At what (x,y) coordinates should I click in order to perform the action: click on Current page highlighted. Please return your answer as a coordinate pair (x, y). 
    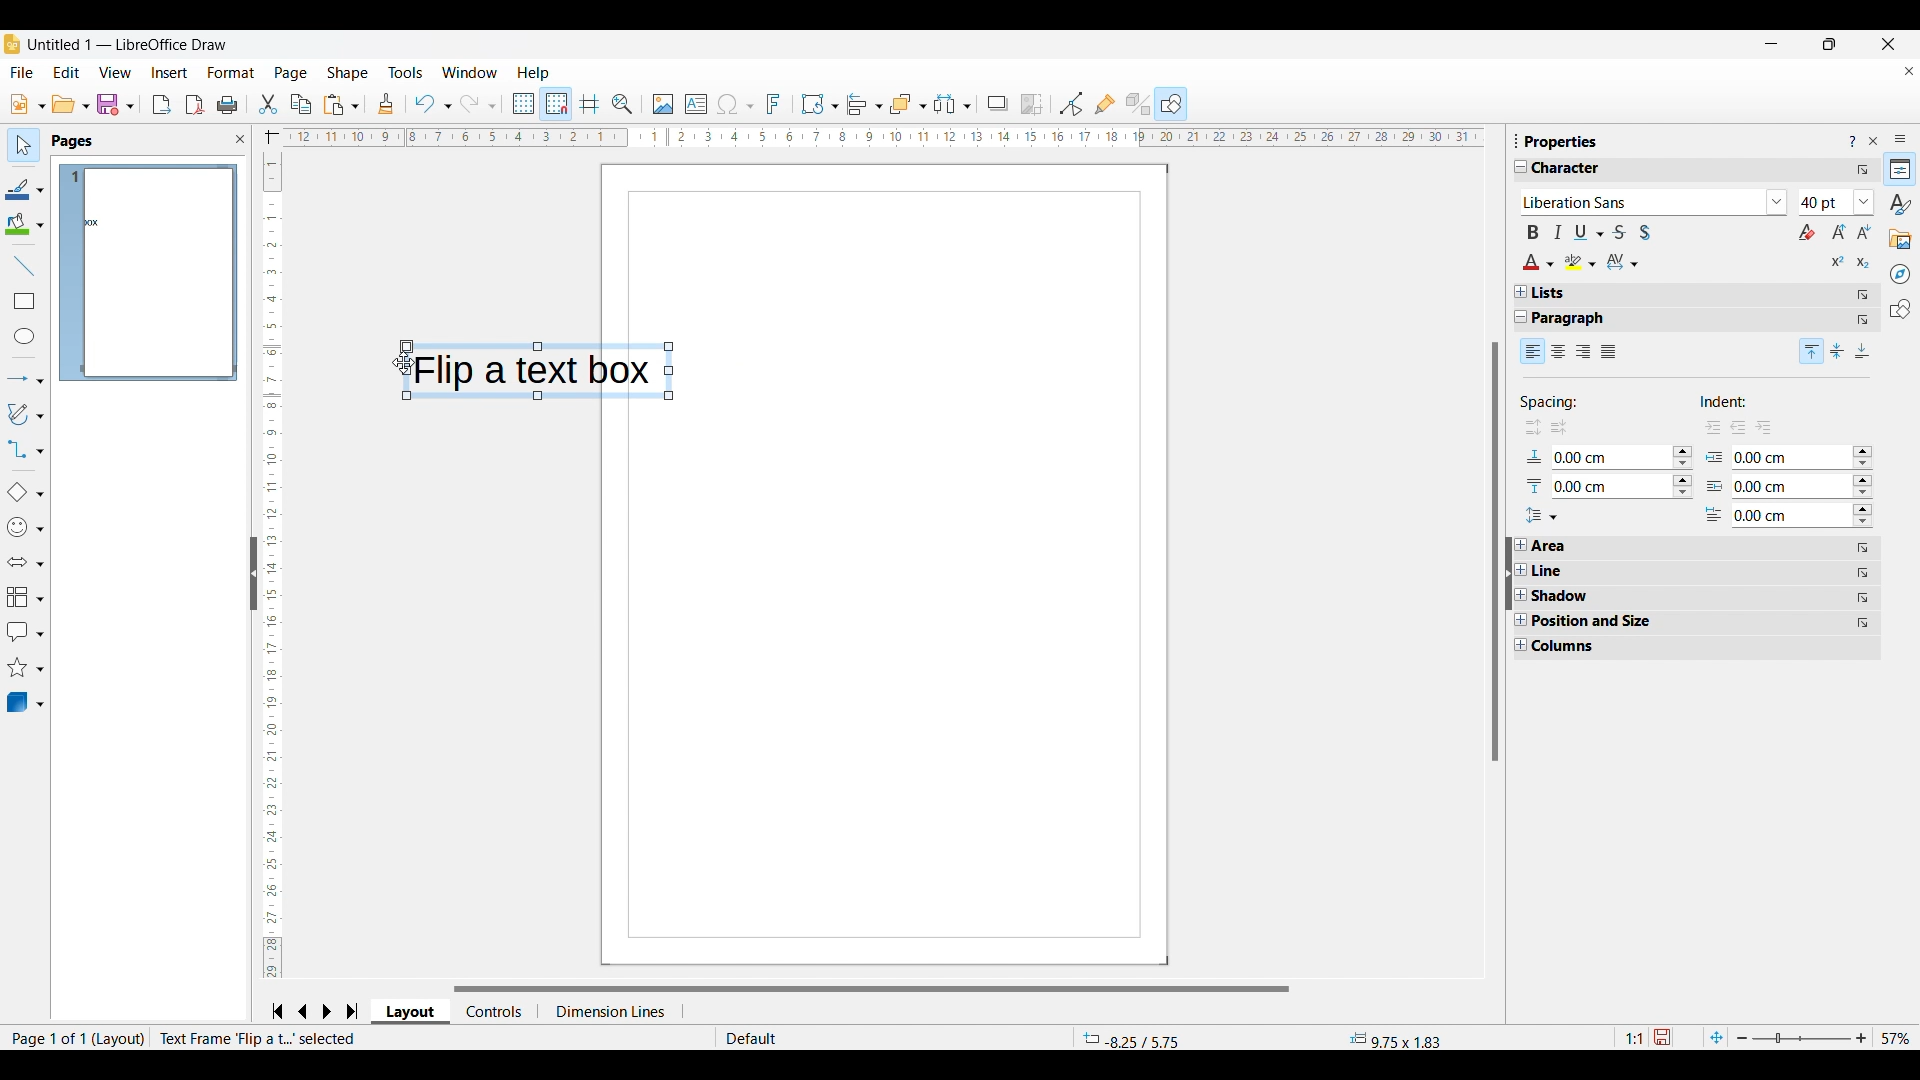
    Looking at the image, I should click on (71, 273).